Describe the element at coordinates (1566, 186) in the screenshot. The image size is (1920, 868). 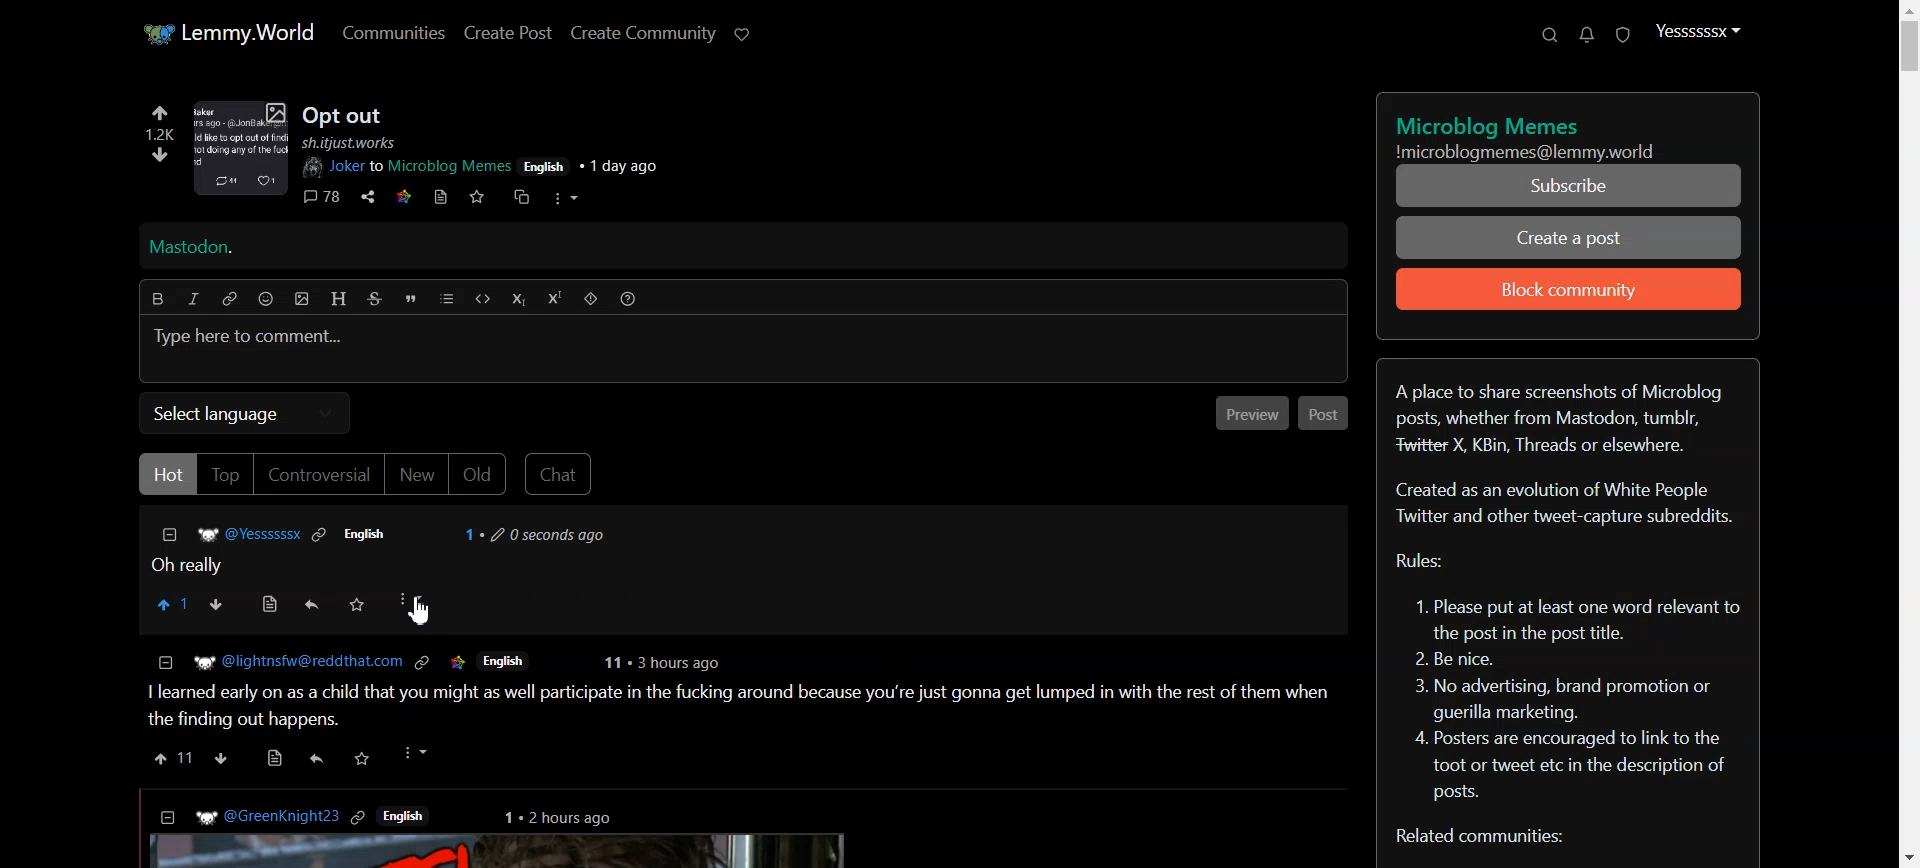
I see `Subscribe` at that location.